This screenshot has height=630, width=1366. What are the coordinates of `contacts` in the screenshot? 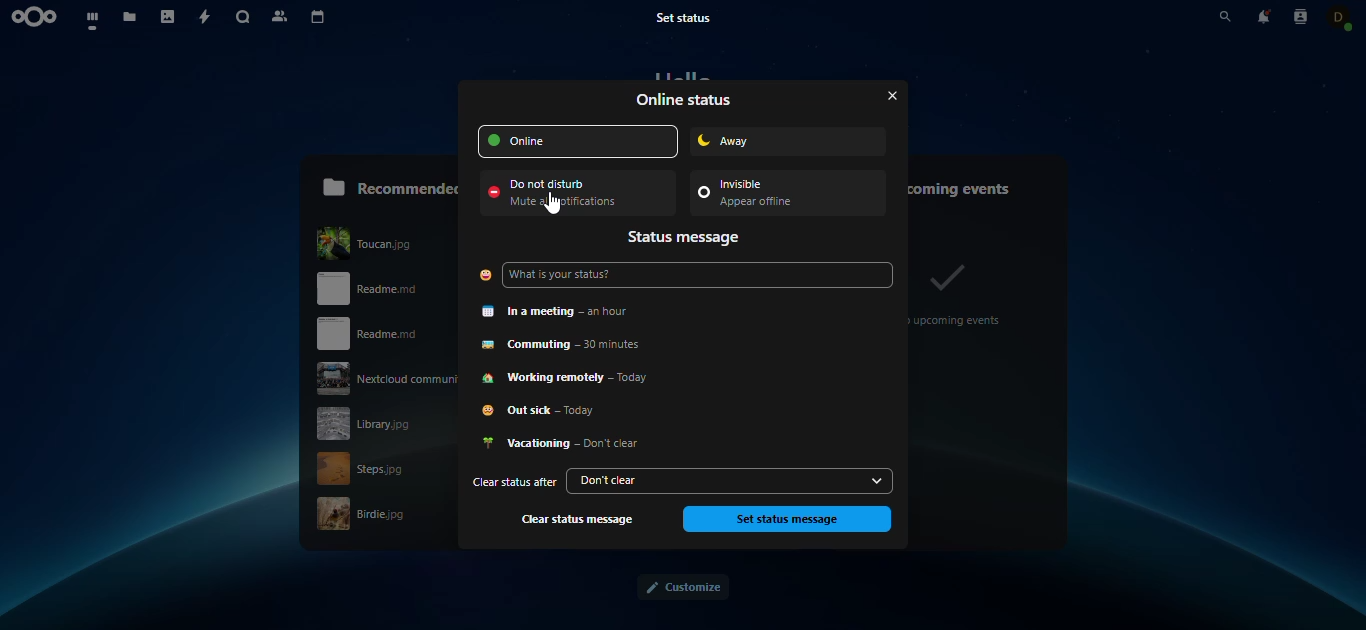 It's located at (1300, 16).